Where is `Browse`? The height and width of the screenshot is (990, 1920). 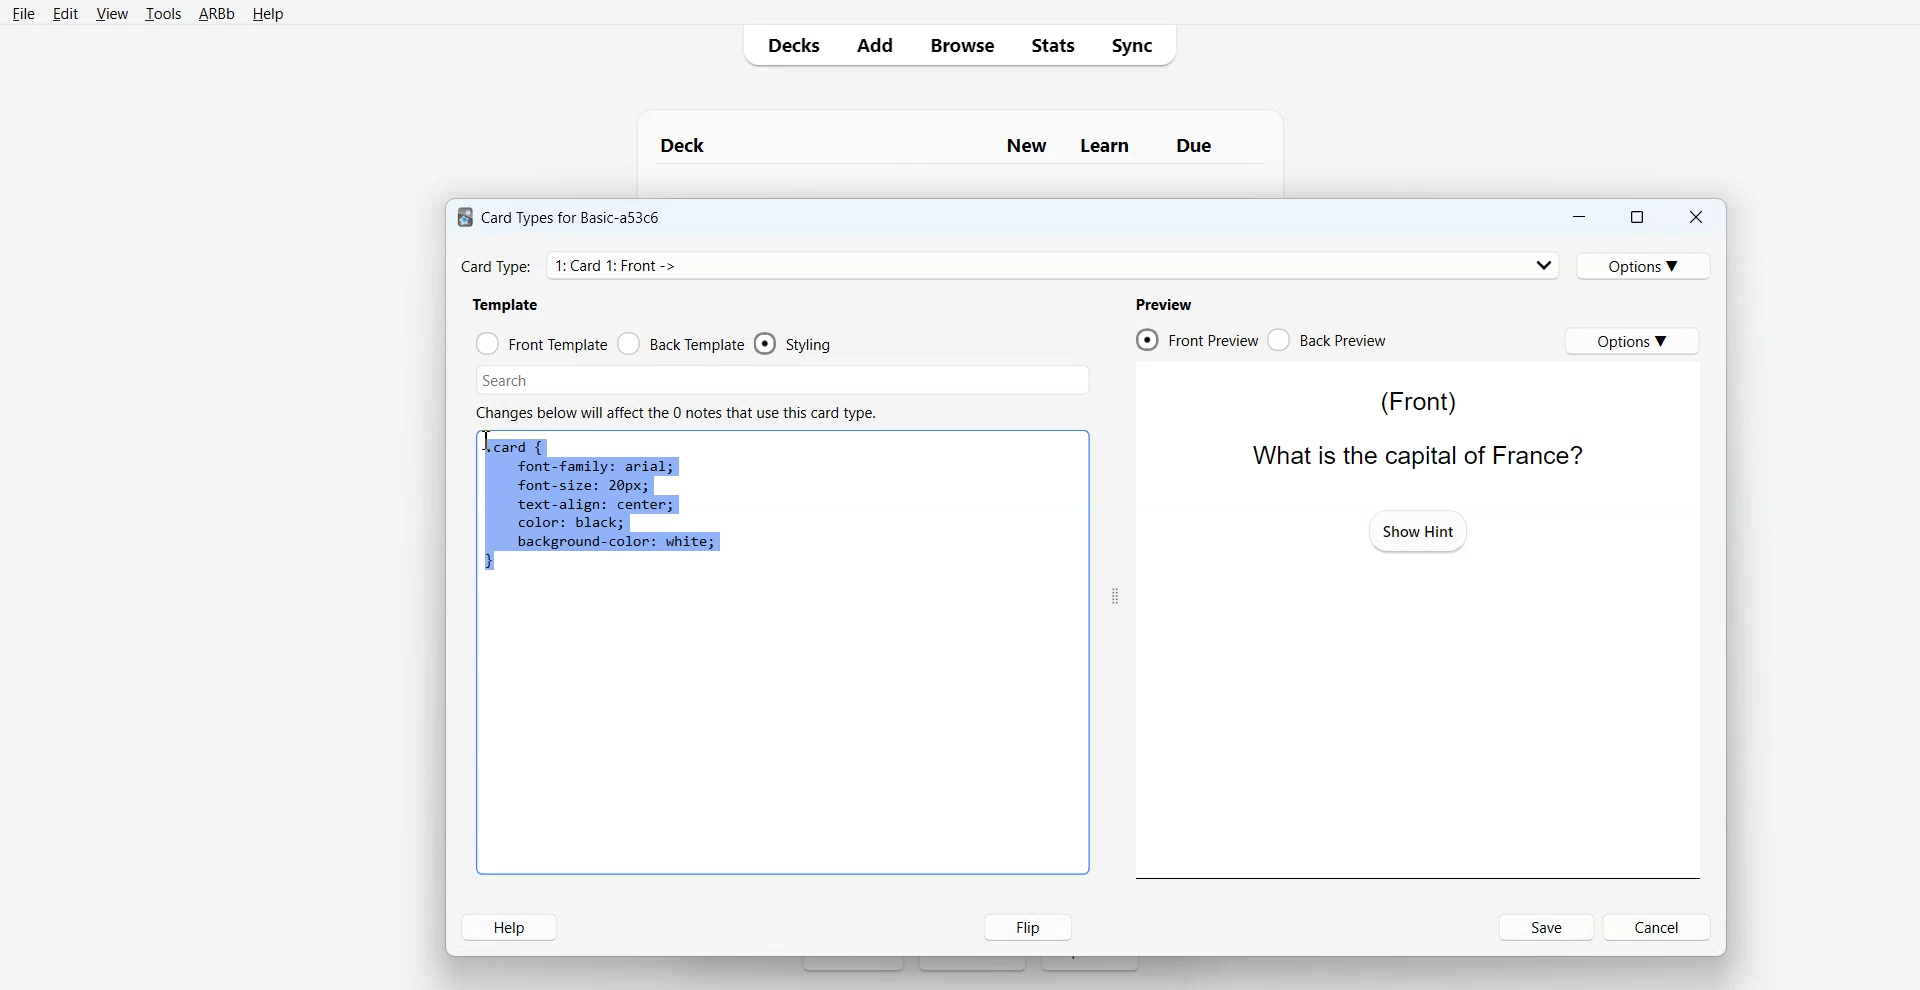 Browse is located at coordinates (961, 44).